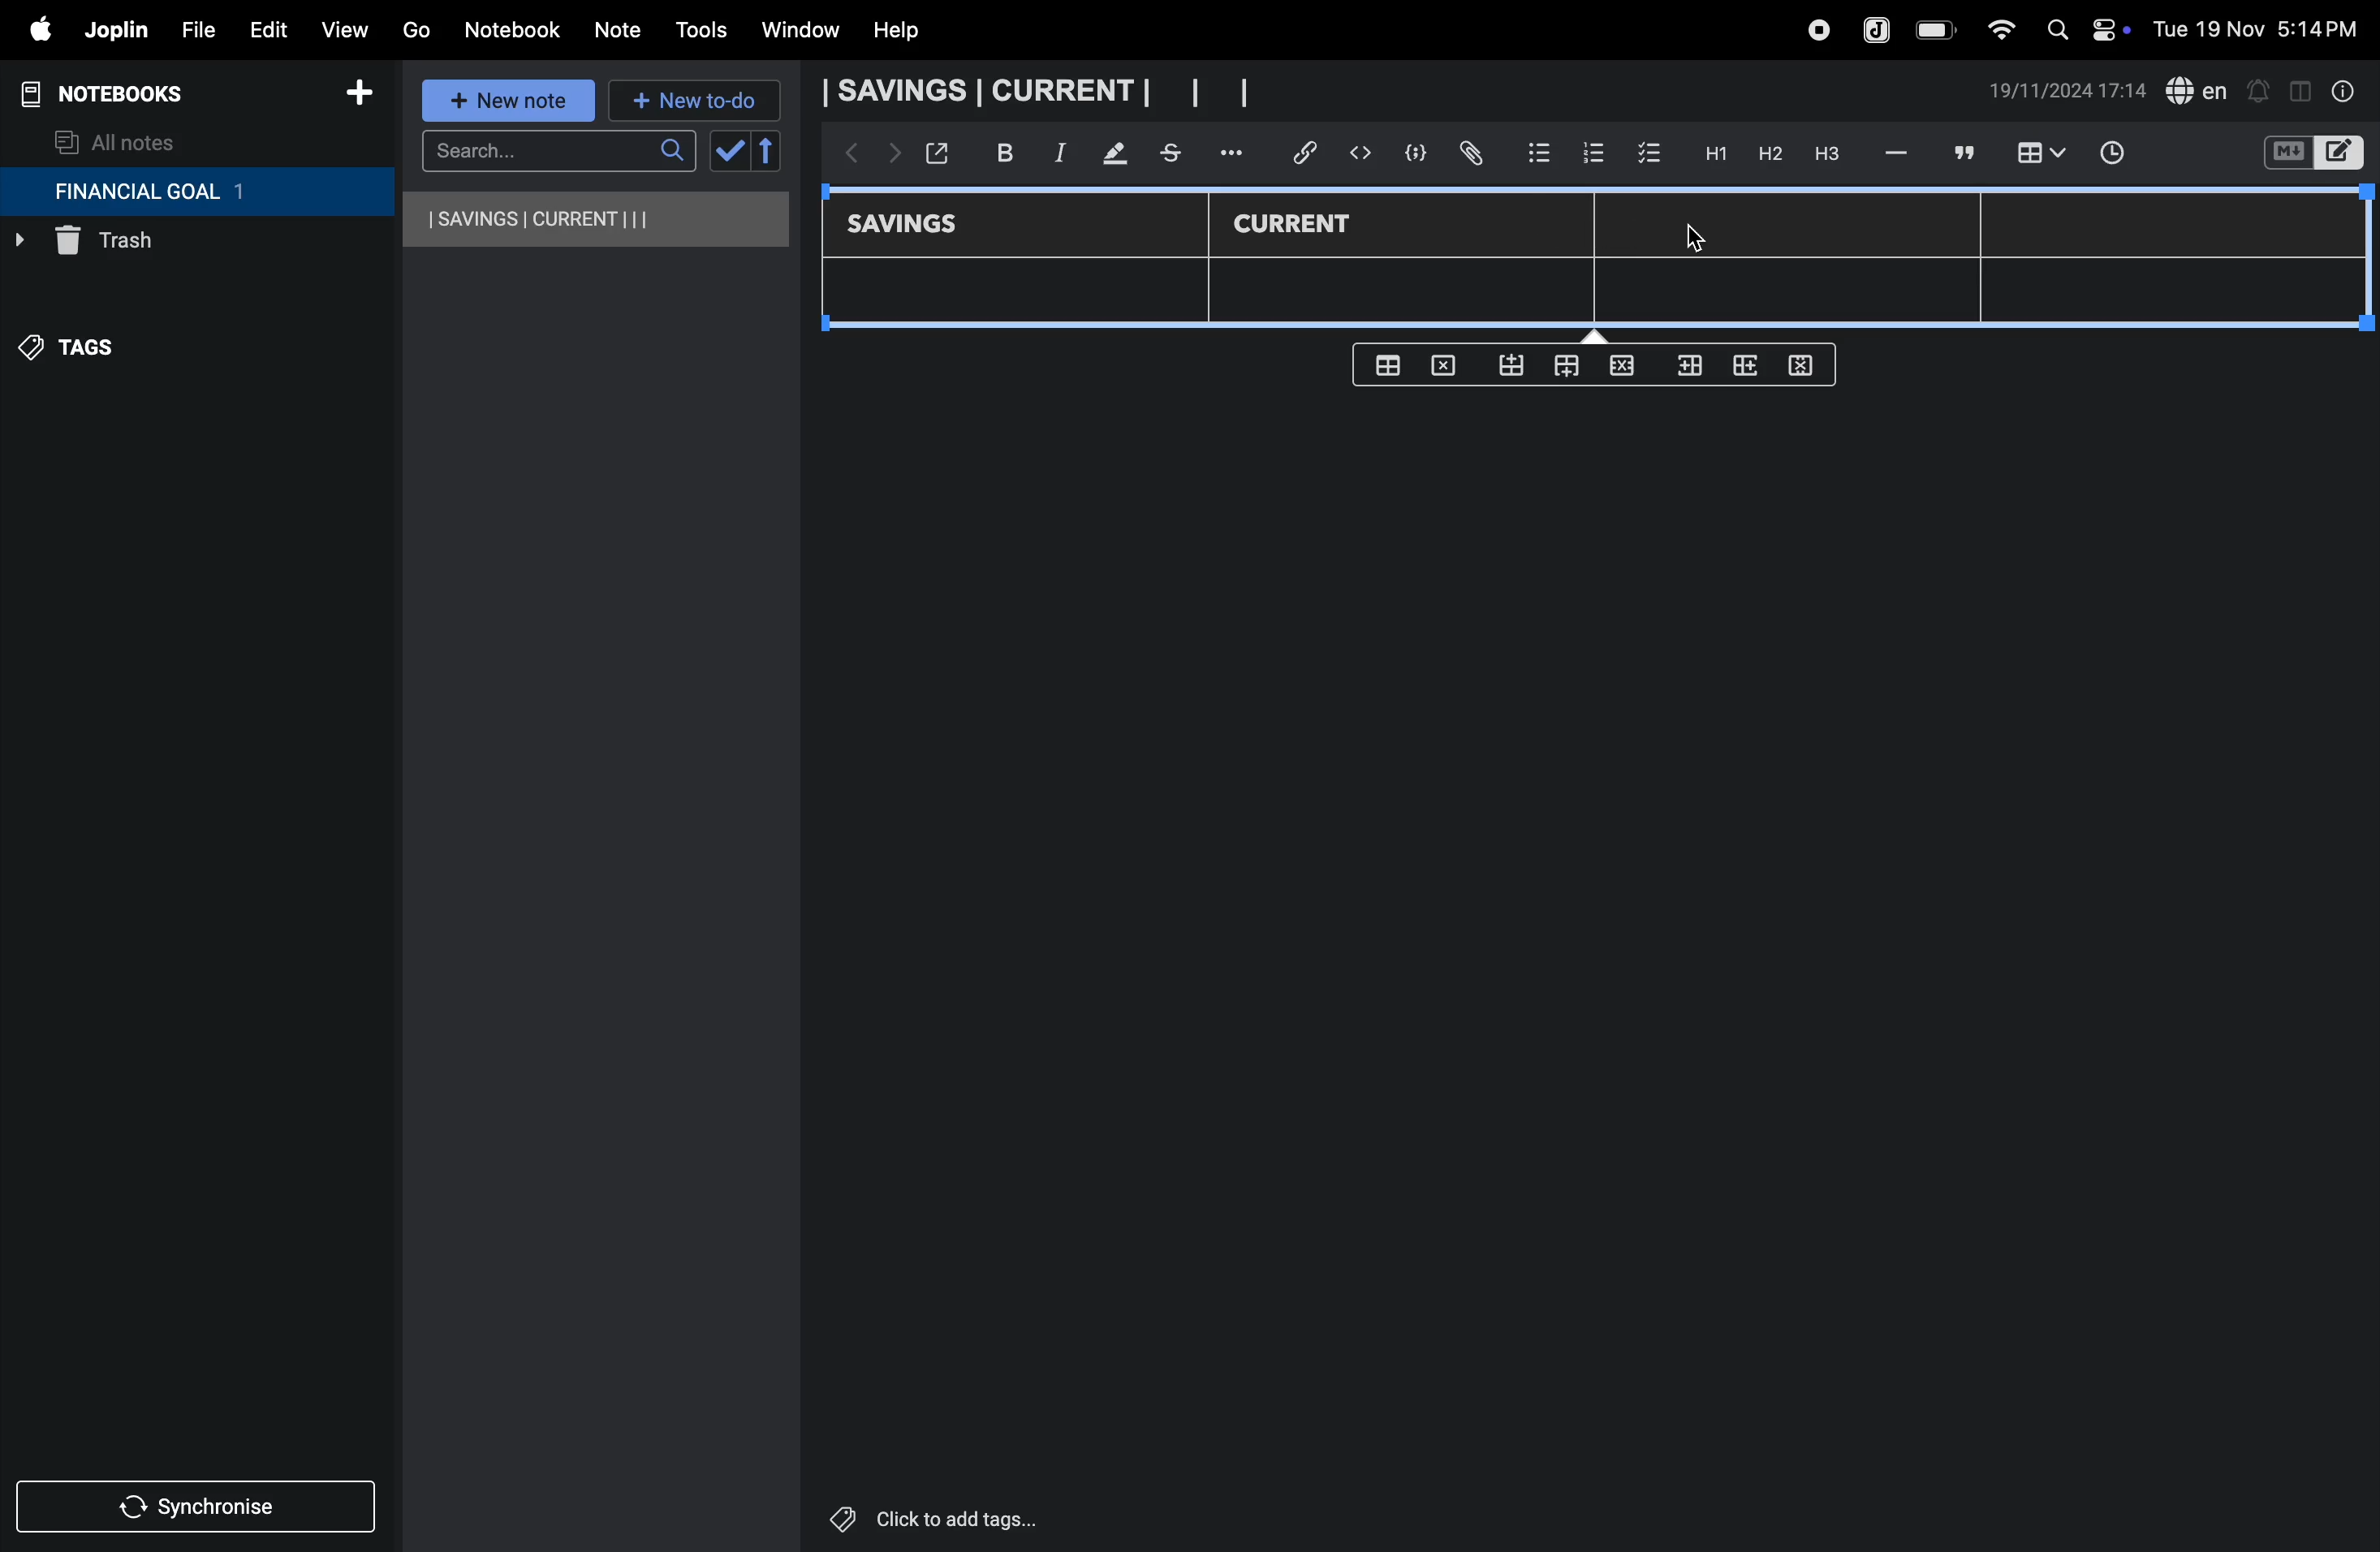 The height and width of the screenshot is (1552, 2380). I want to click on mark, so click(1106, 155).